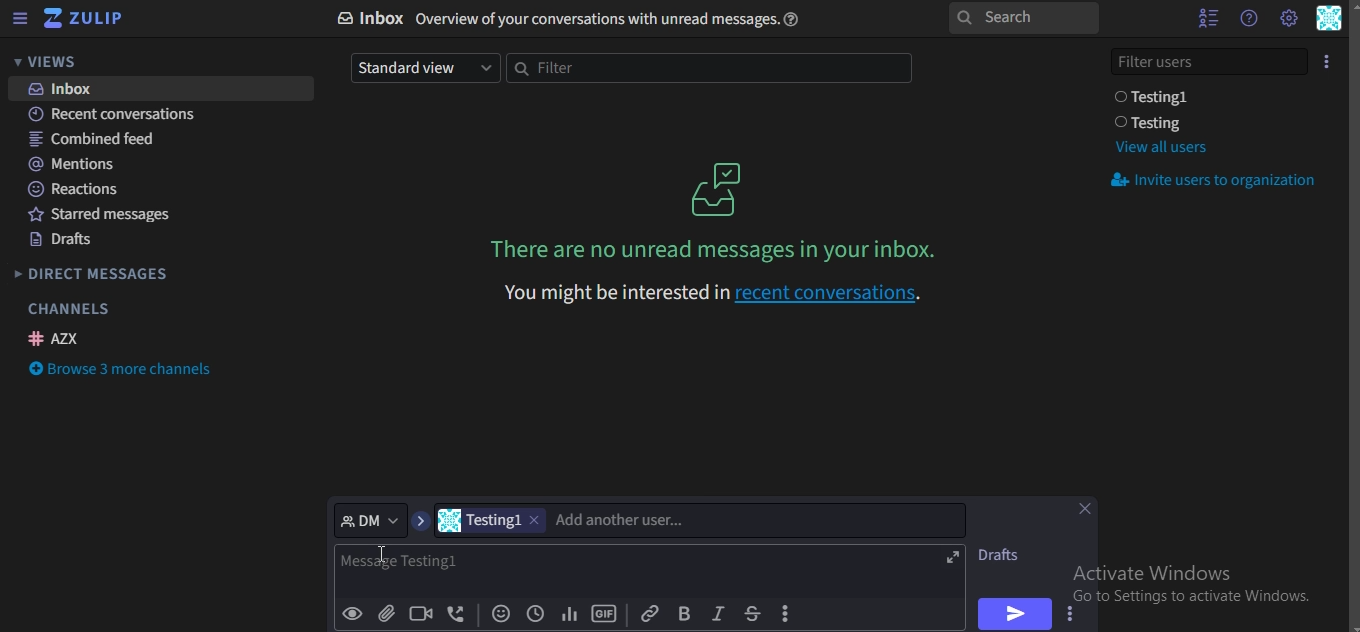 This screenshot has width=1360, height=632. I want to click on add global time, so click(533, 615).